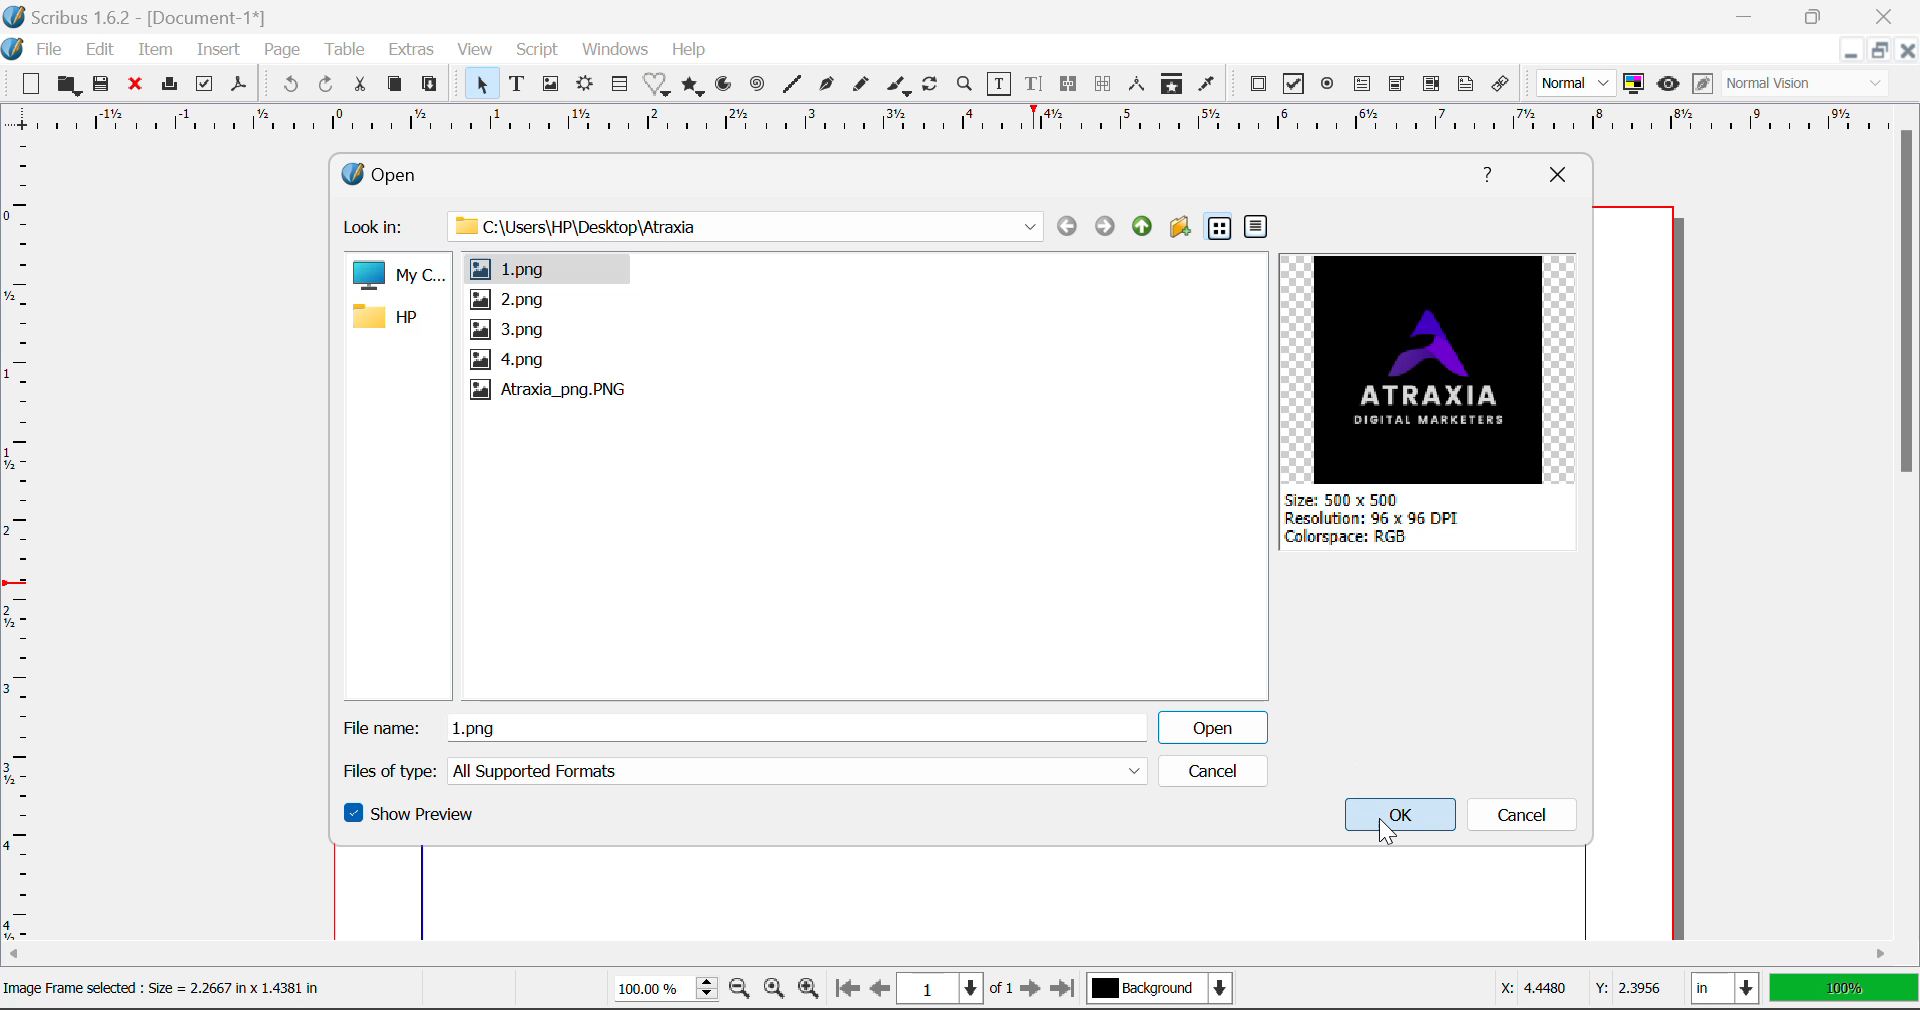 The width and height of the screenshot is (1920, 1010). I want to click on File, so click(50, 50).